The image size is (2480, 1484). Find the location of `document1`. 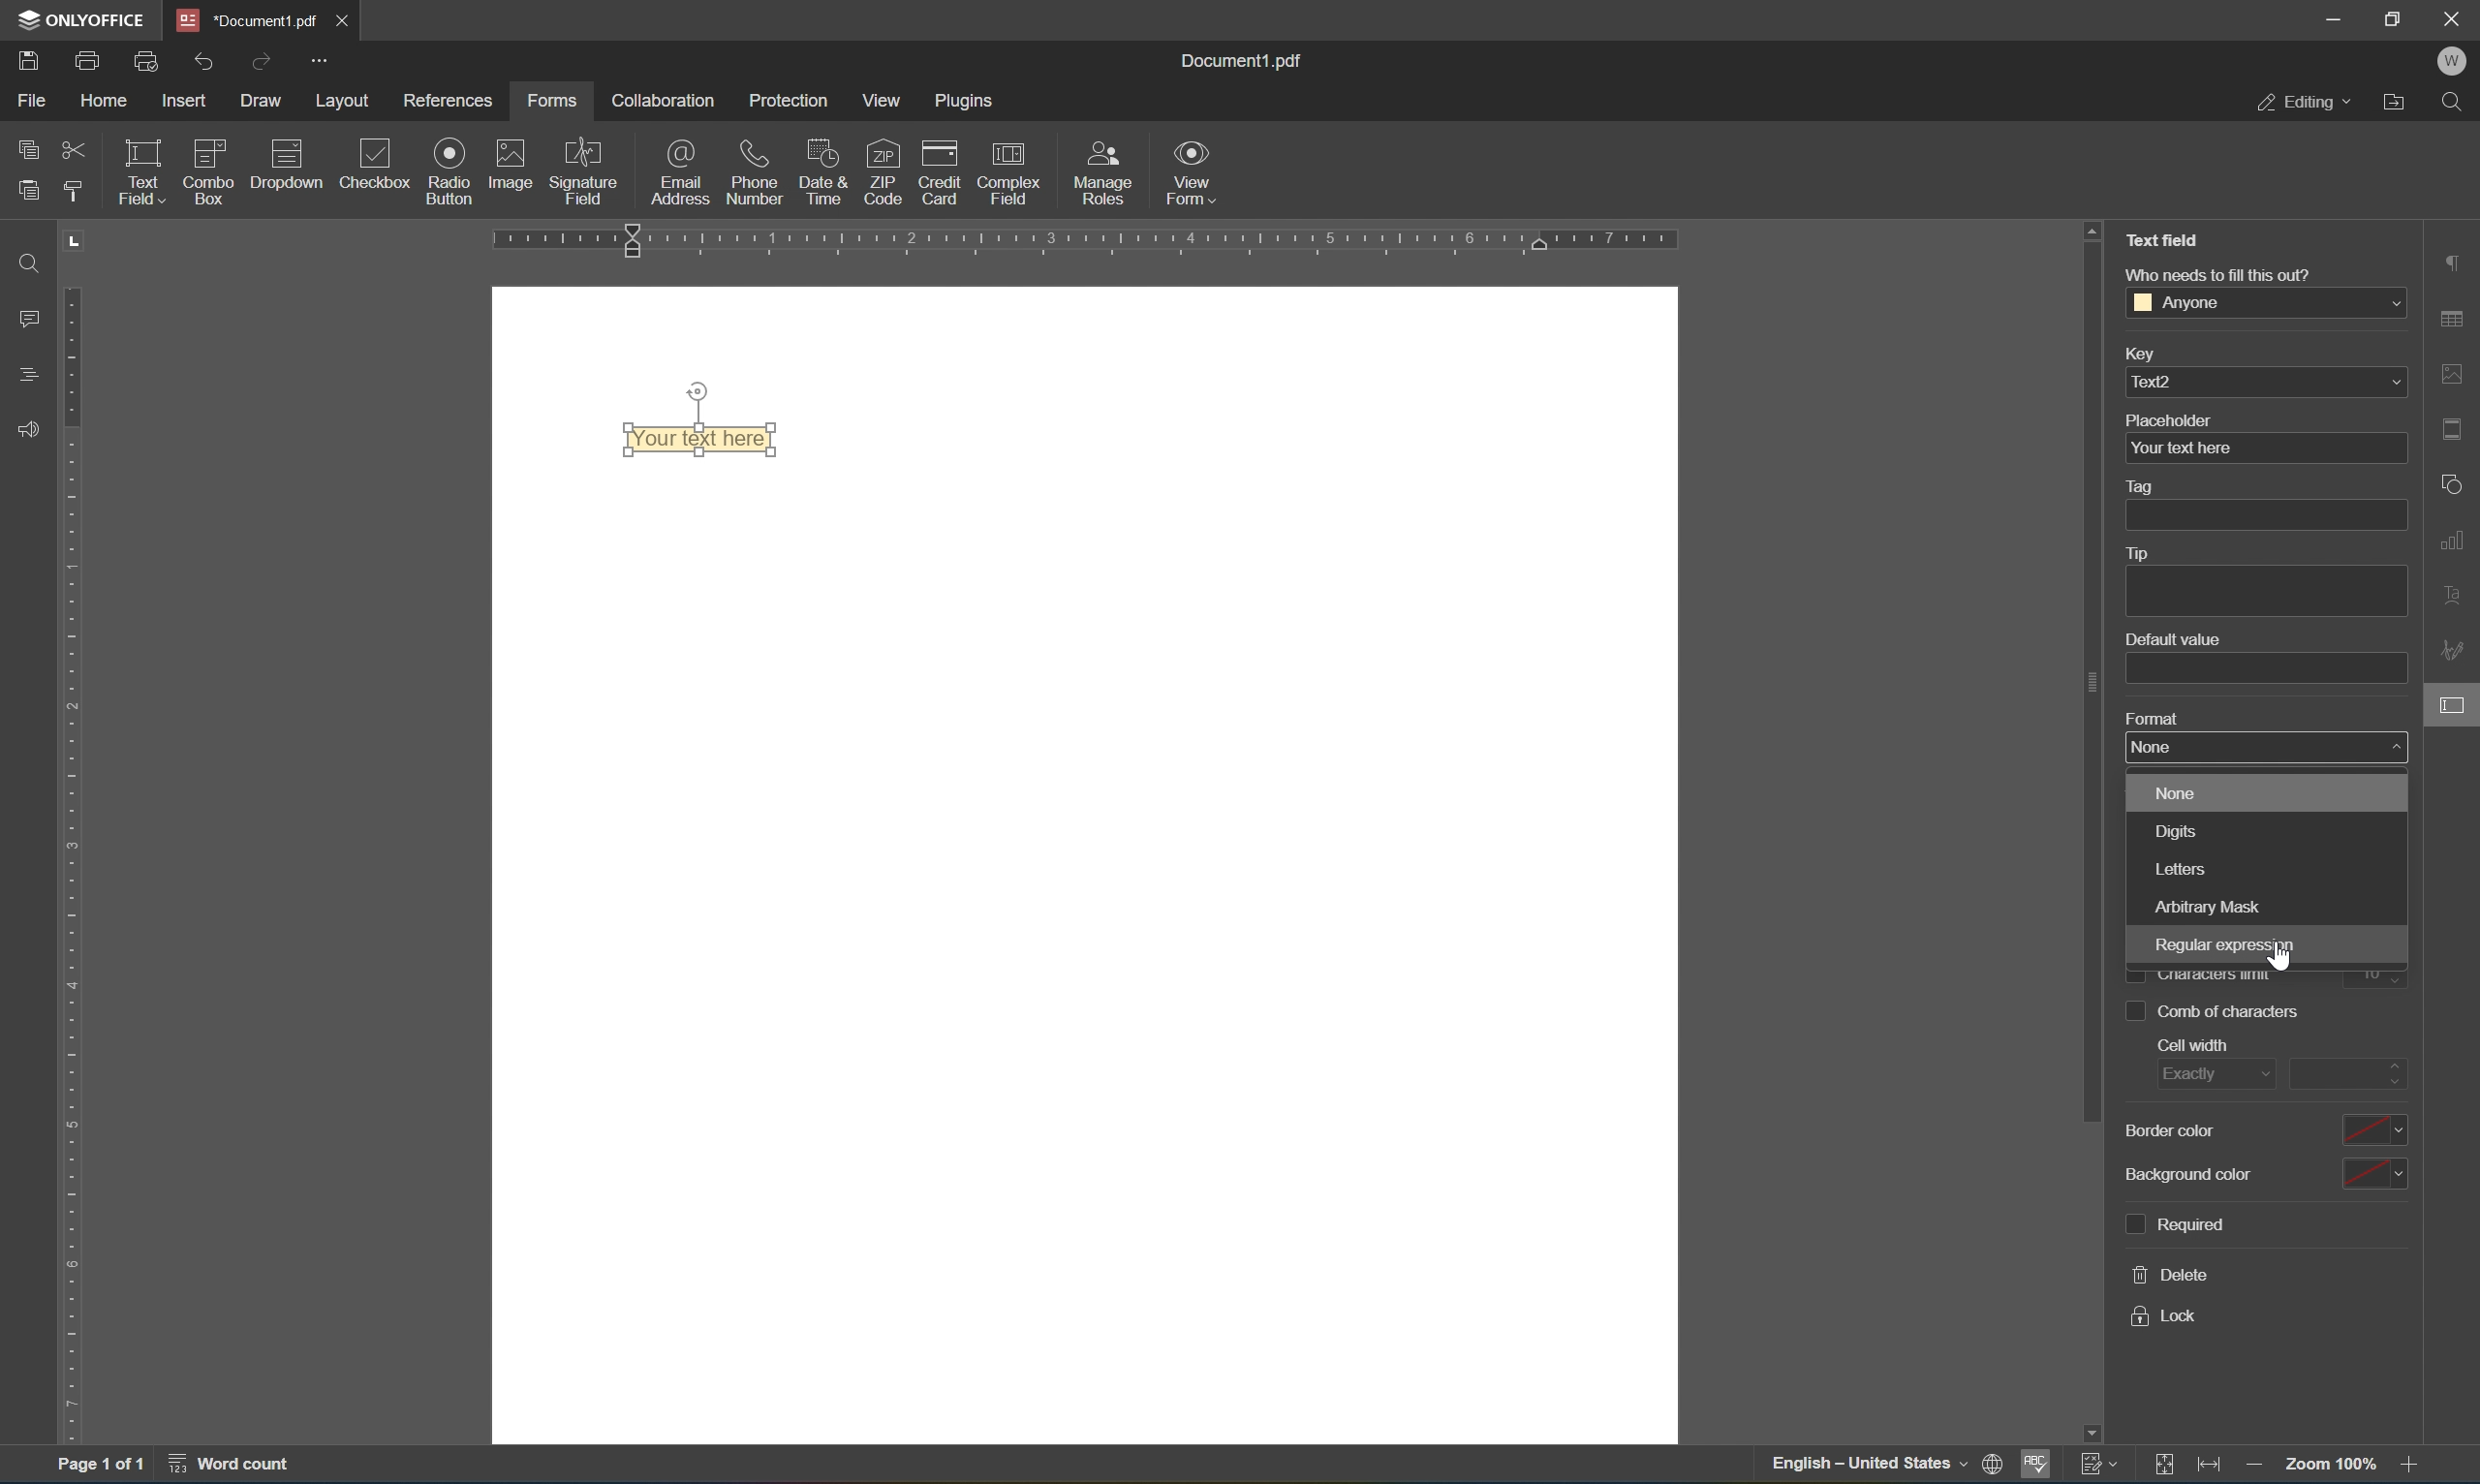

document1 is located at coordinates (242, 16).